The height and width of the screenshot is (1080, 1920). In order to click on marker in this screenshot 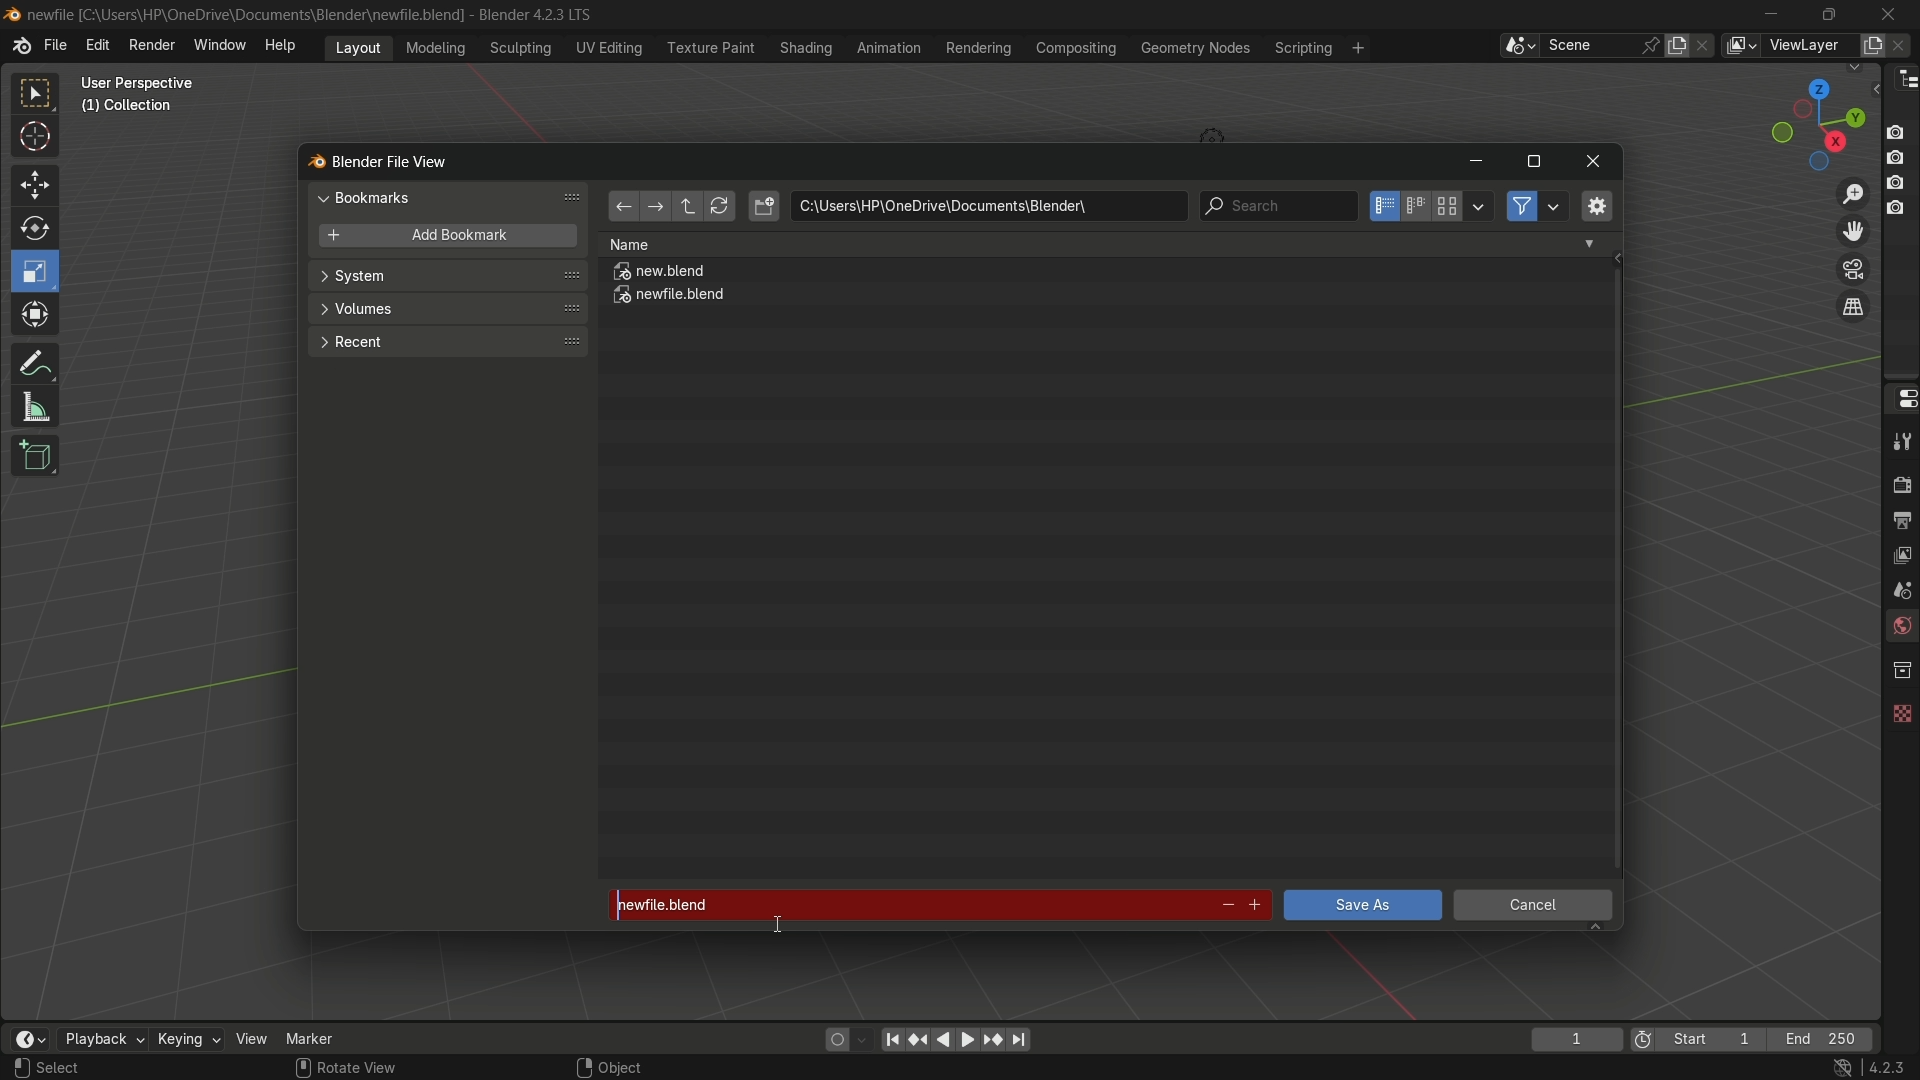, I will do `click(325, 1037)`.